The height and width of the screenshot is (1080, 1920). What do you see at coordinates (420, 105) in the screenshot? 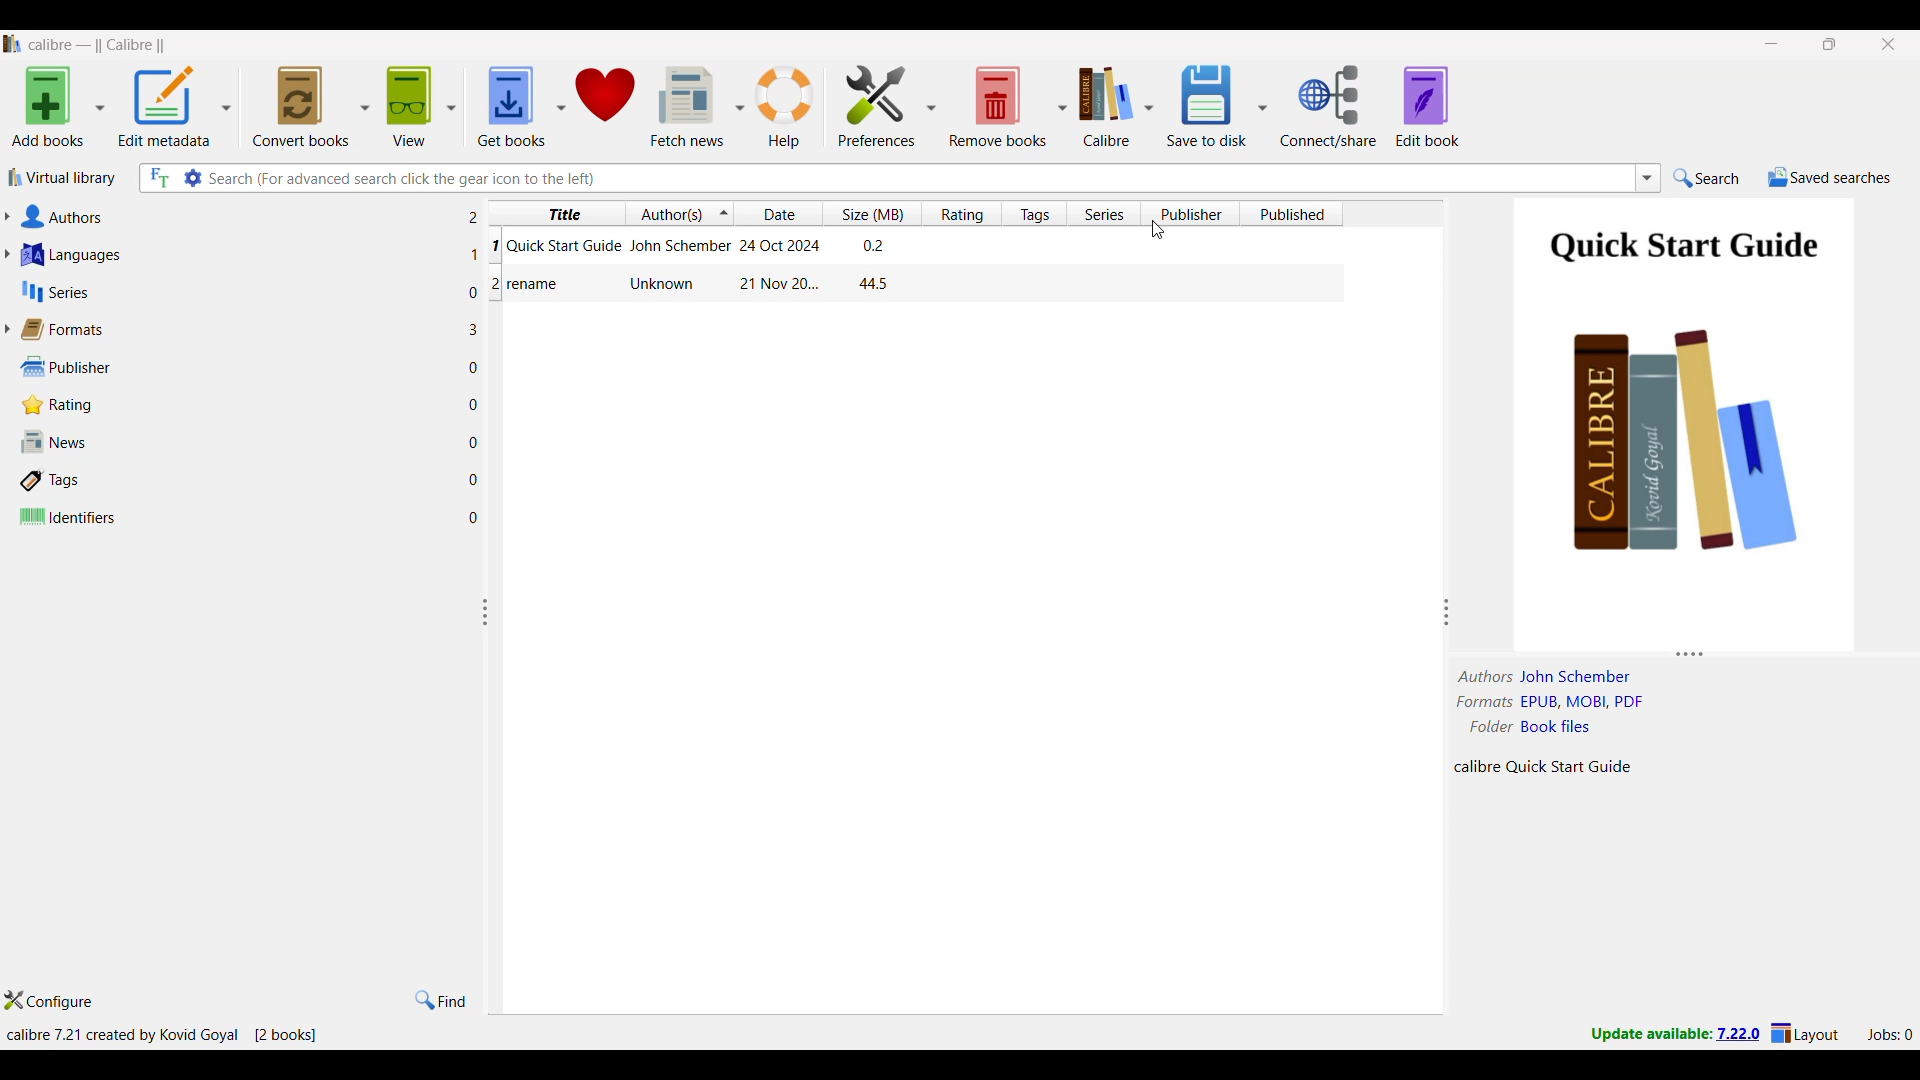
I see `View options` at bounding box center [420, 105].